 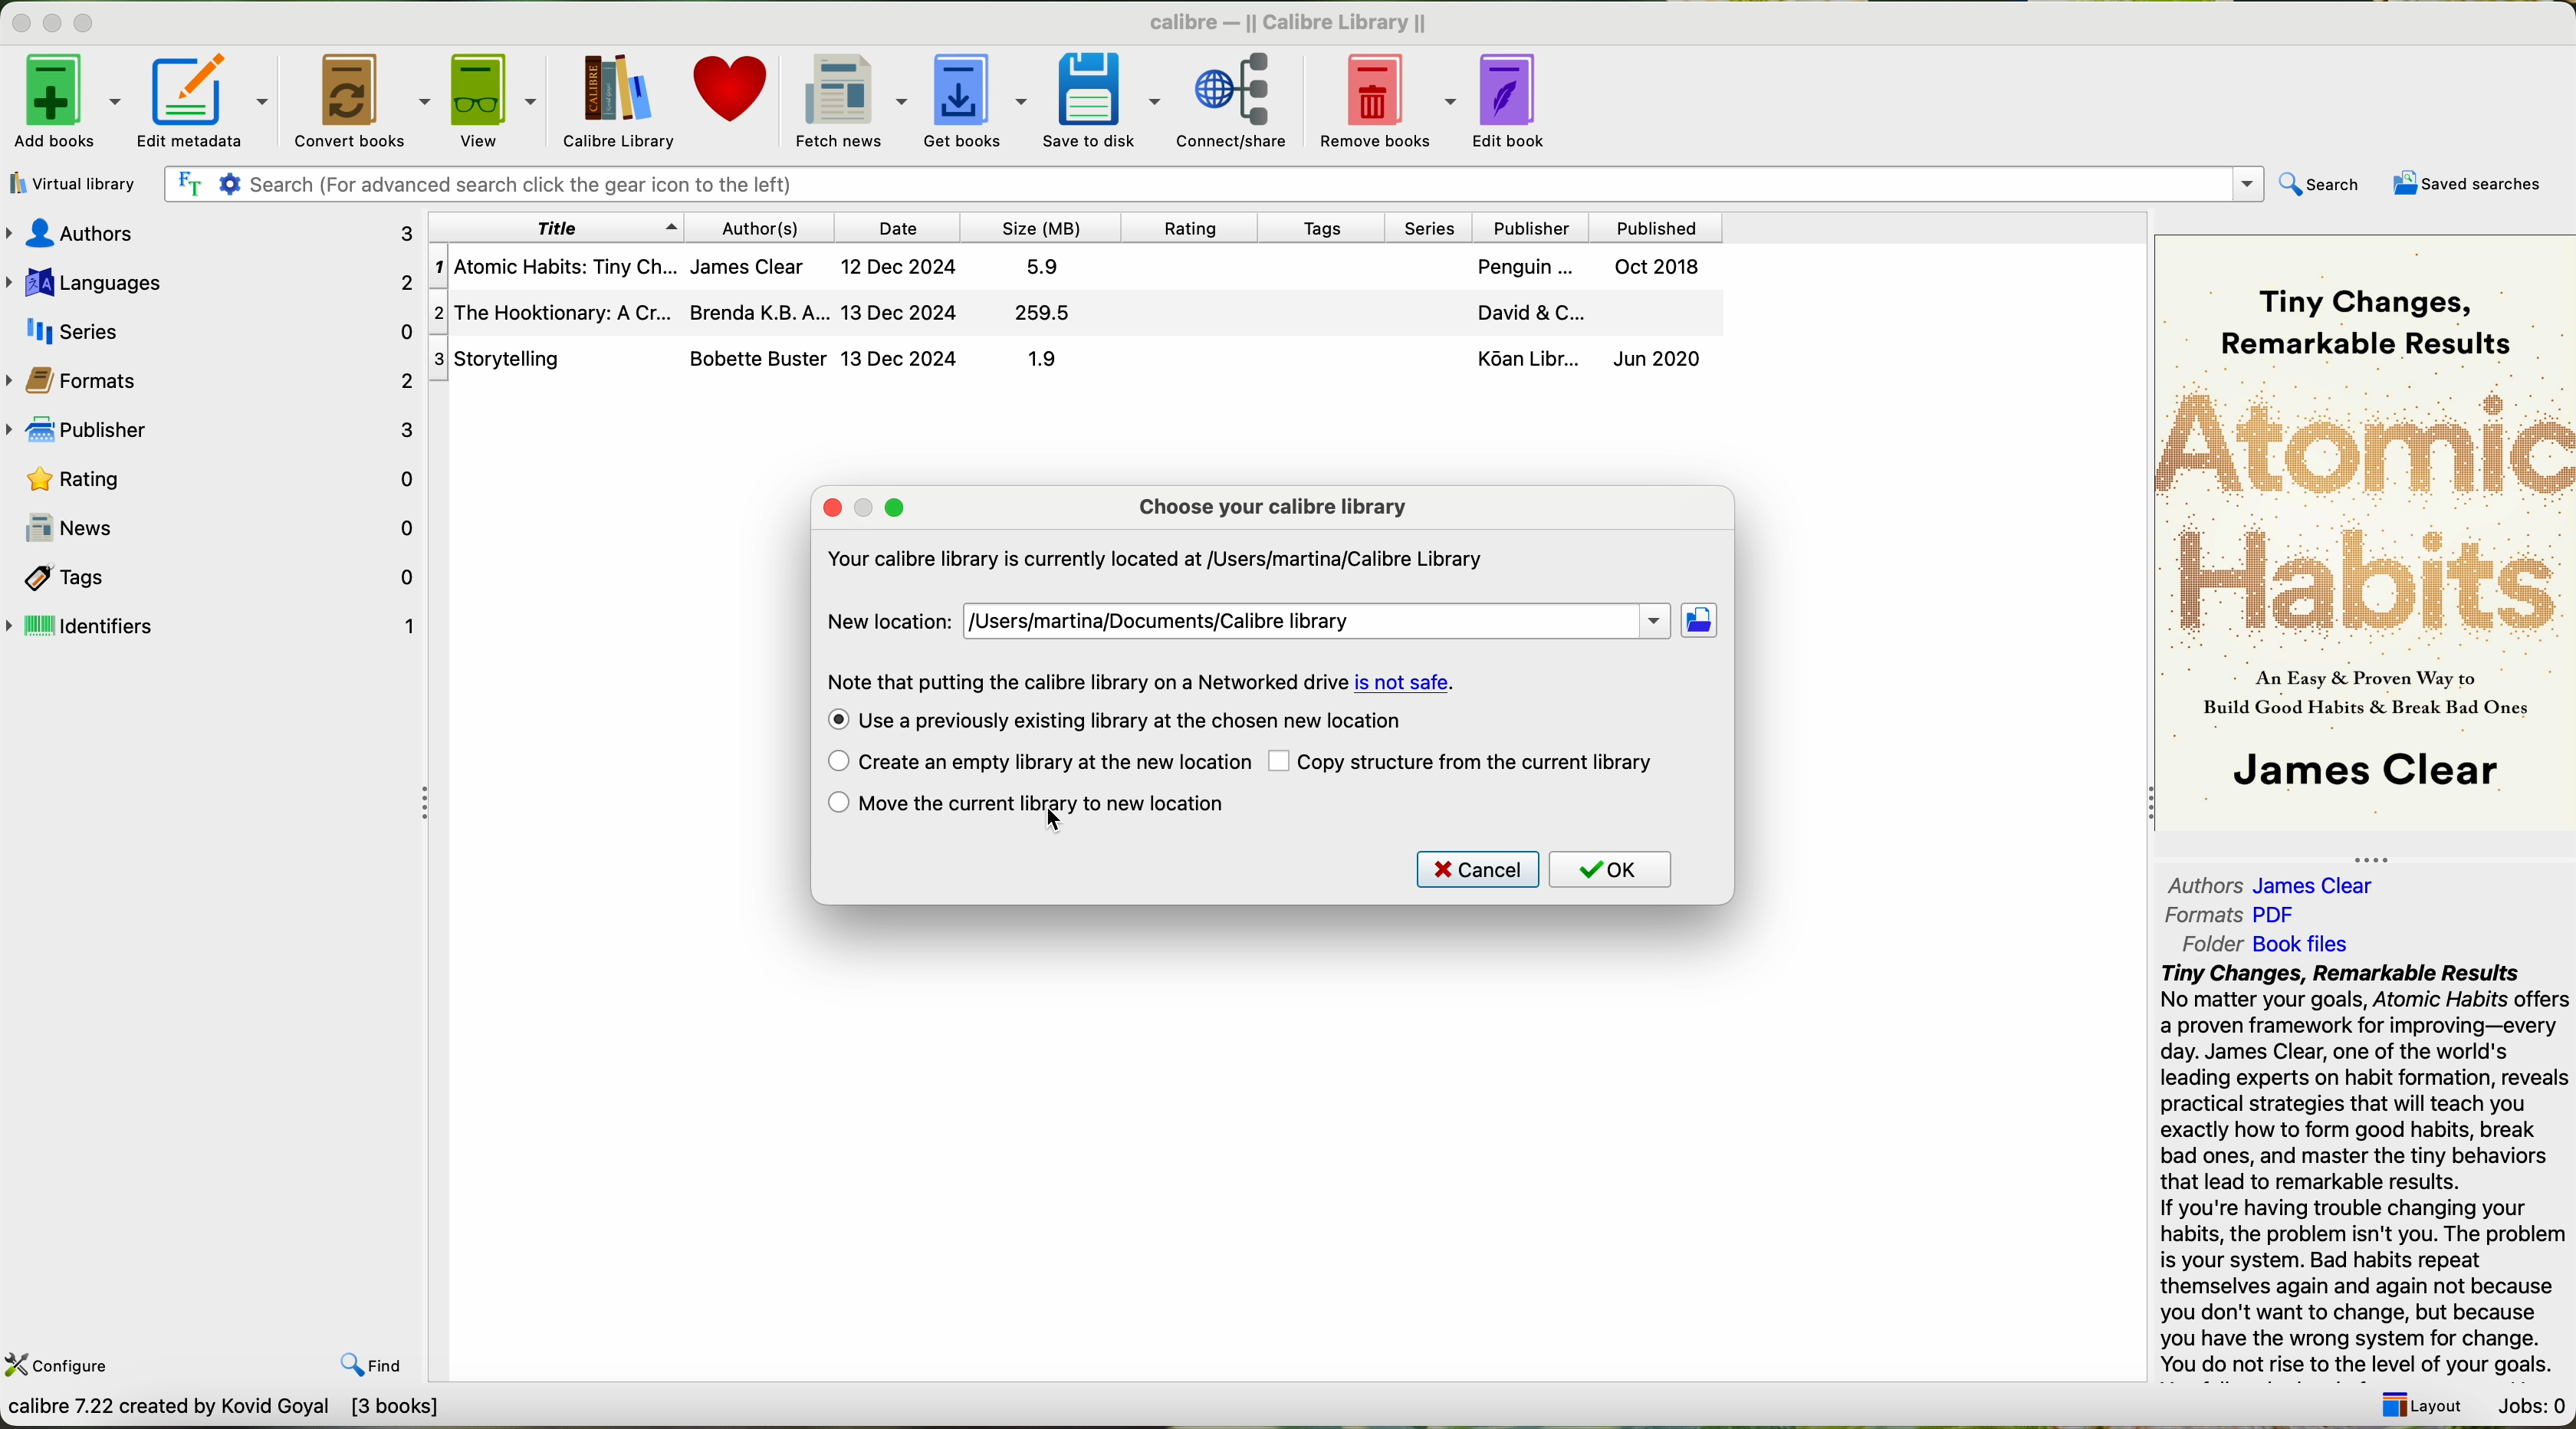 What do you see at coordinates (2357, 304) in the screenshot?
I see `Tiny Changes,
Remarkable Results` at bounding box center [2357, 304].